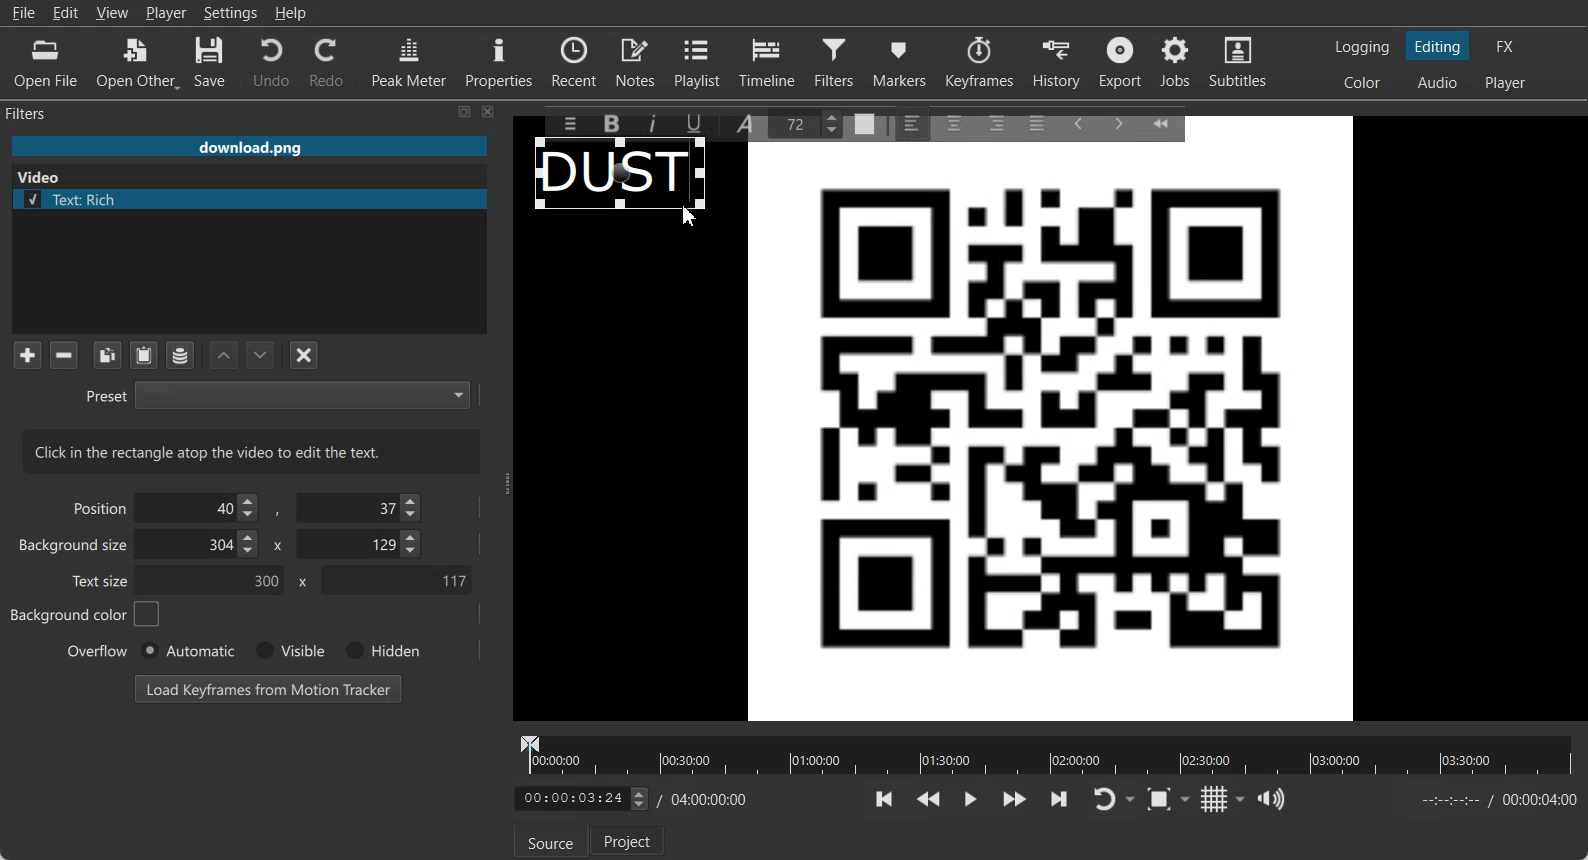  Describe the element at coordinates (216, 582) in the screenshot. I see `Text size X- Co-ordinate` at that location.